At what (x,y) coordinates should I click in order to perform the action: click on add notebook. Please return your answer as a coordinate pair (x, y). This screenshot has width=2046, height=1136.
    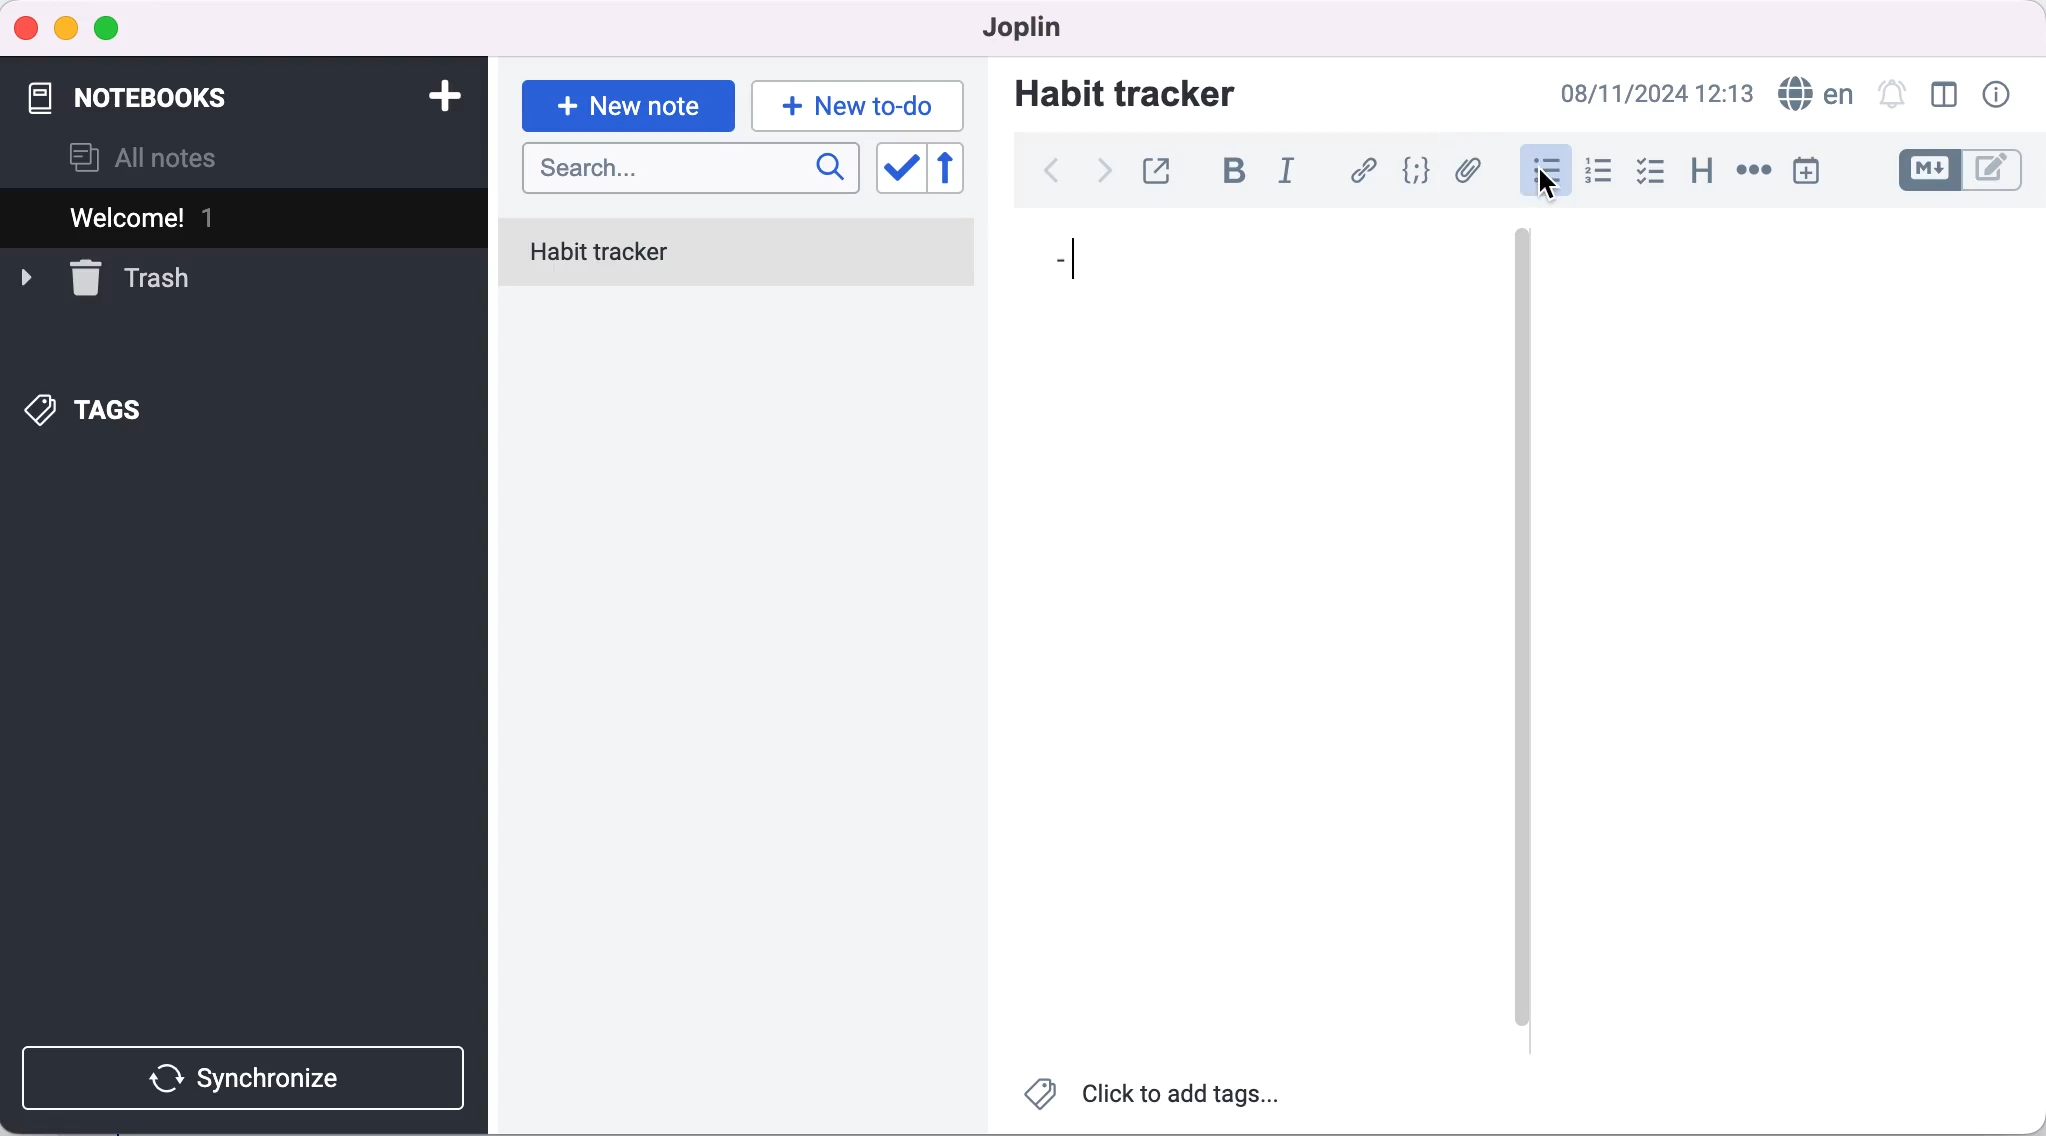
    Looking at the image, I should click on (440, 94).